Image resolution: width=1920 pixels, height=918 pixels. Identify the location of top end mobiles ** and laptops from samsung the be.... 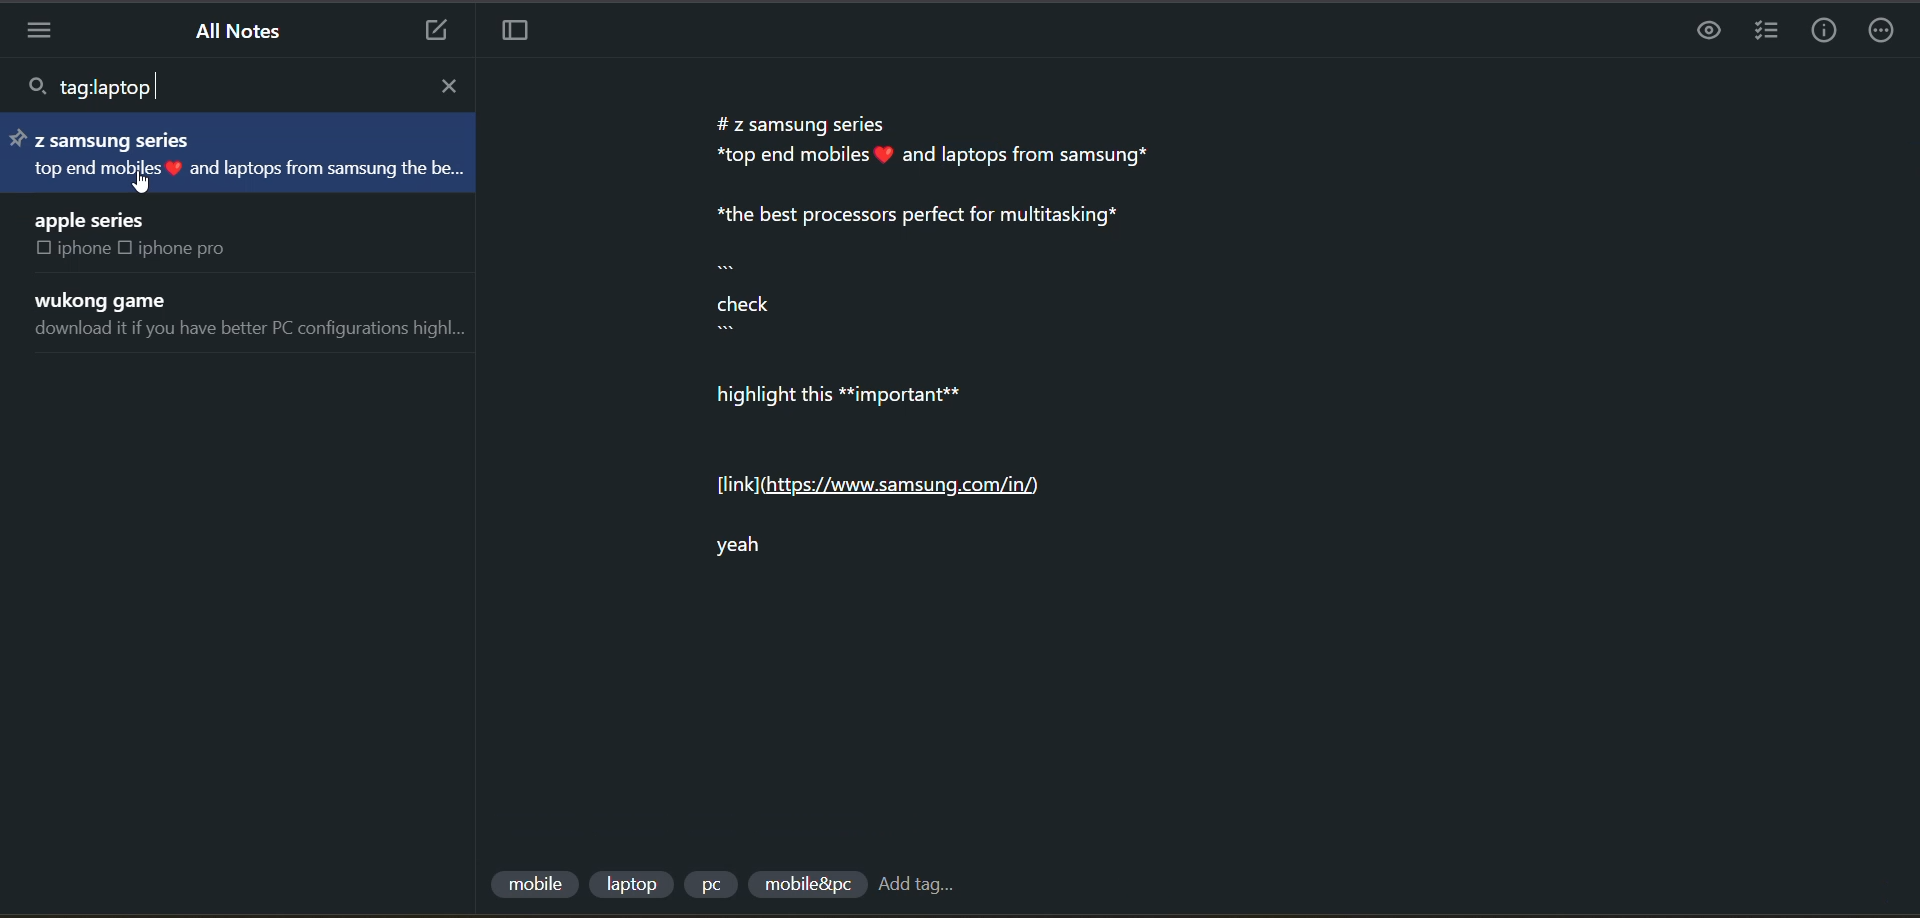
(248, 170).